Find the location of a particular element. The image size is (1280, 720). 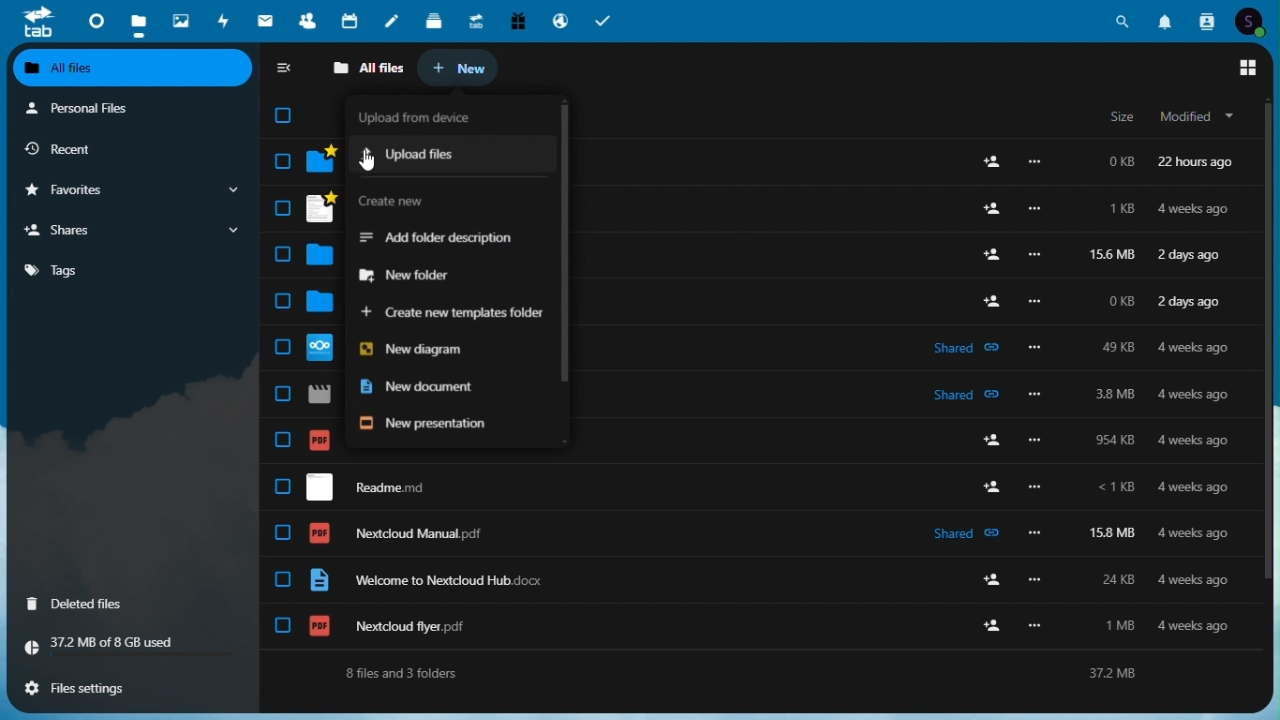

more options is located at coordinates (1035, 532).